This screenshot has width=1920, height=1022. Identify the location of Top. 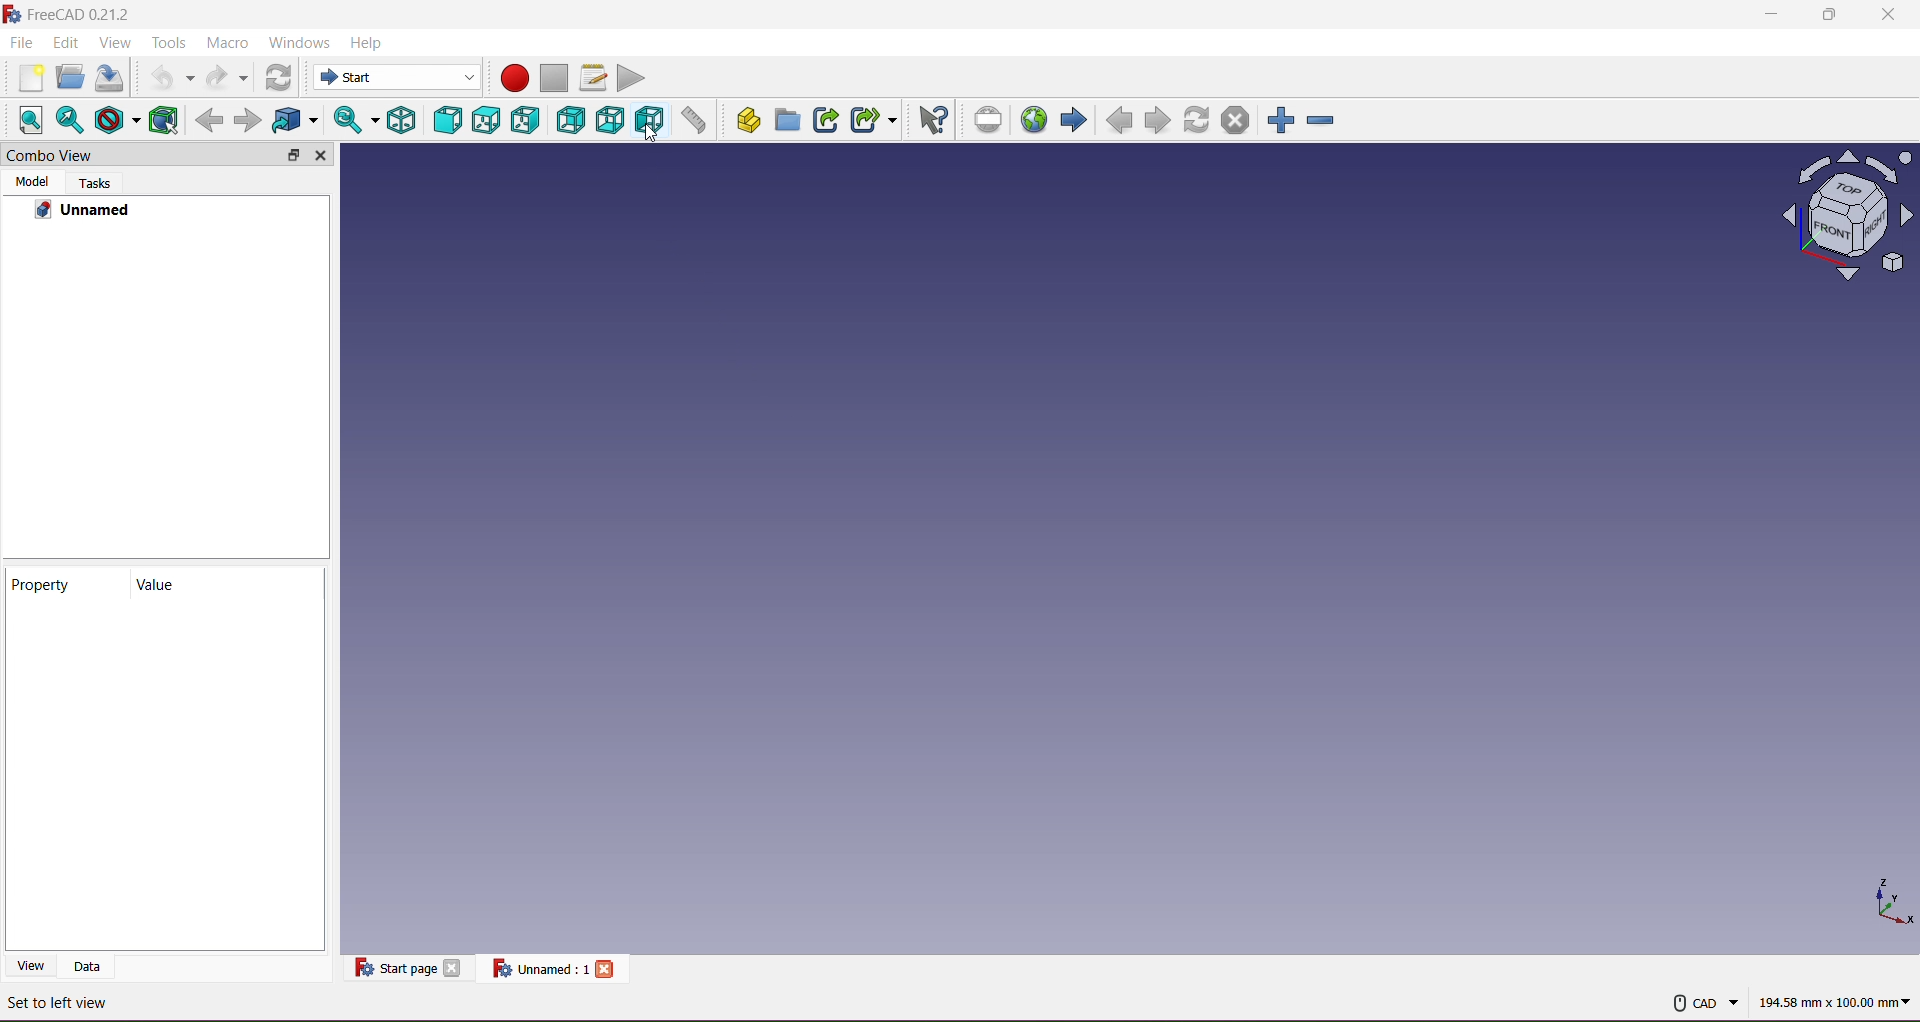
(487, 120).